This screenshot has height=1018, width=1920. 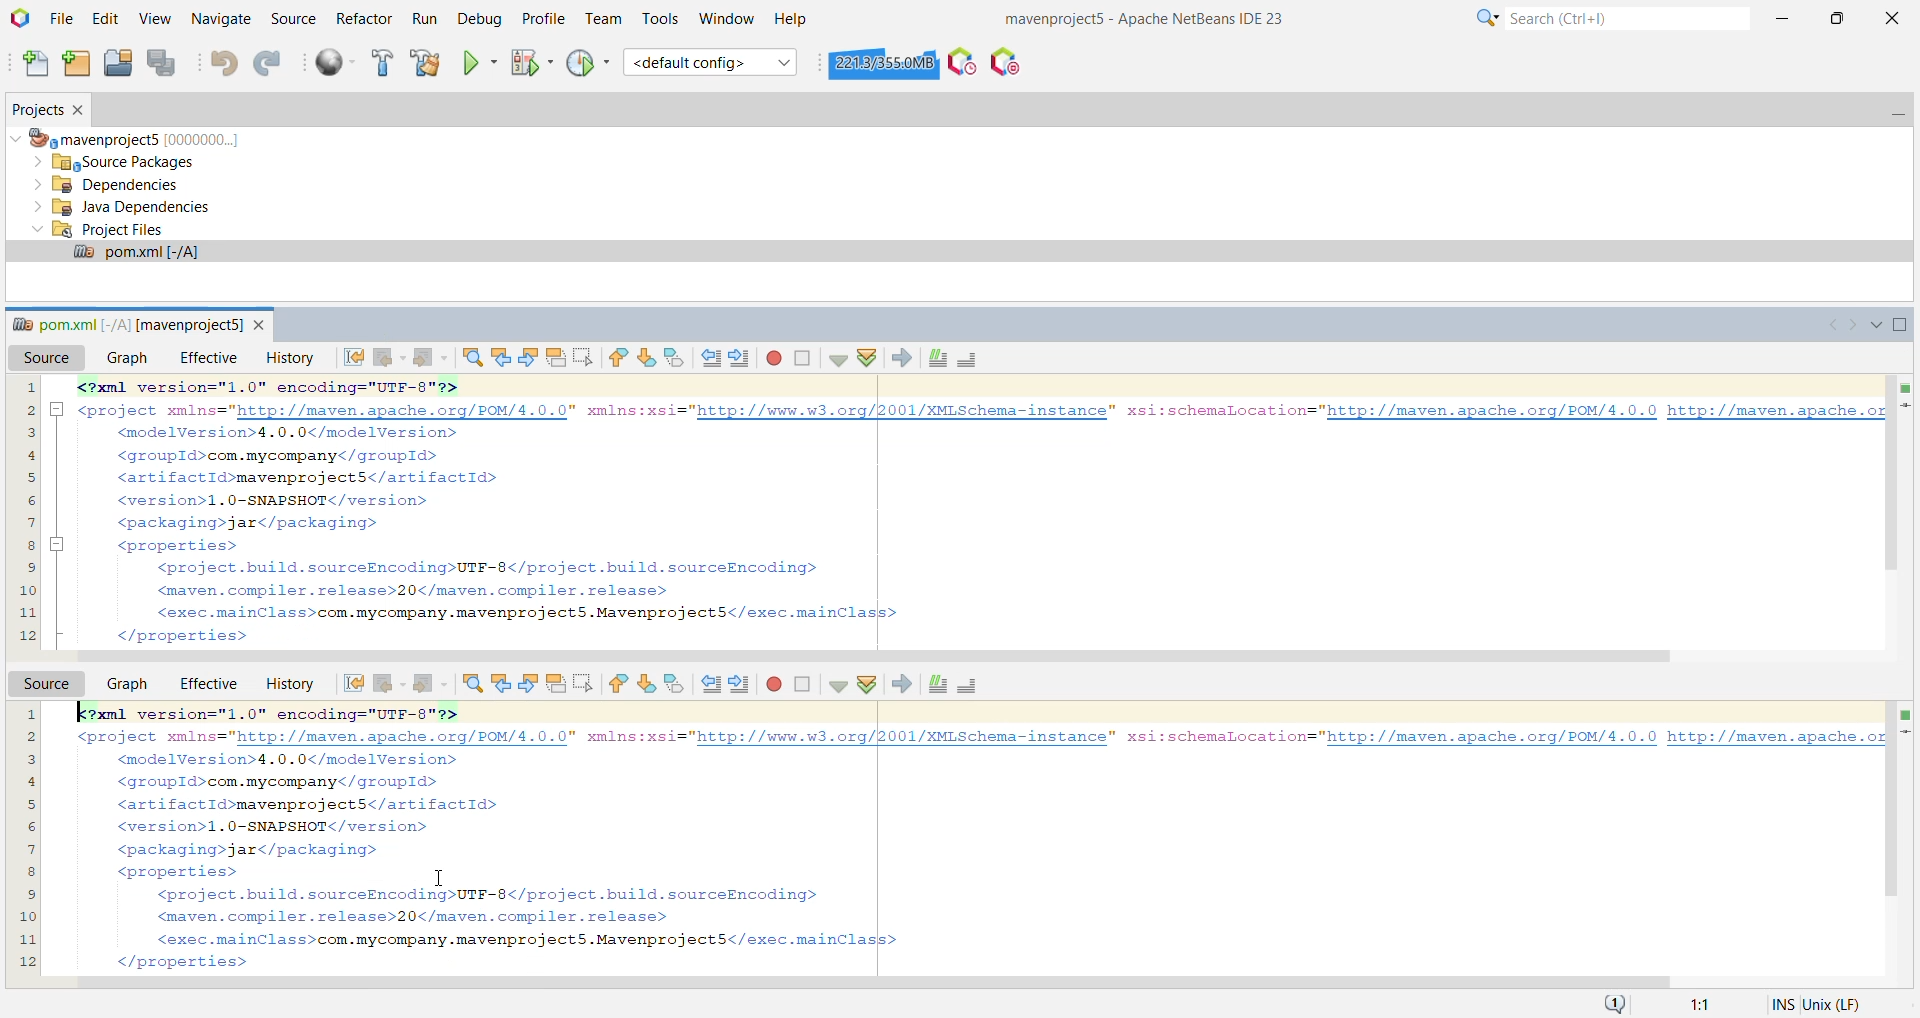 What do you see at coordinates (901, 685) in the screenshot?
I see `XSL Transformation` at bounding box center [901, 685].